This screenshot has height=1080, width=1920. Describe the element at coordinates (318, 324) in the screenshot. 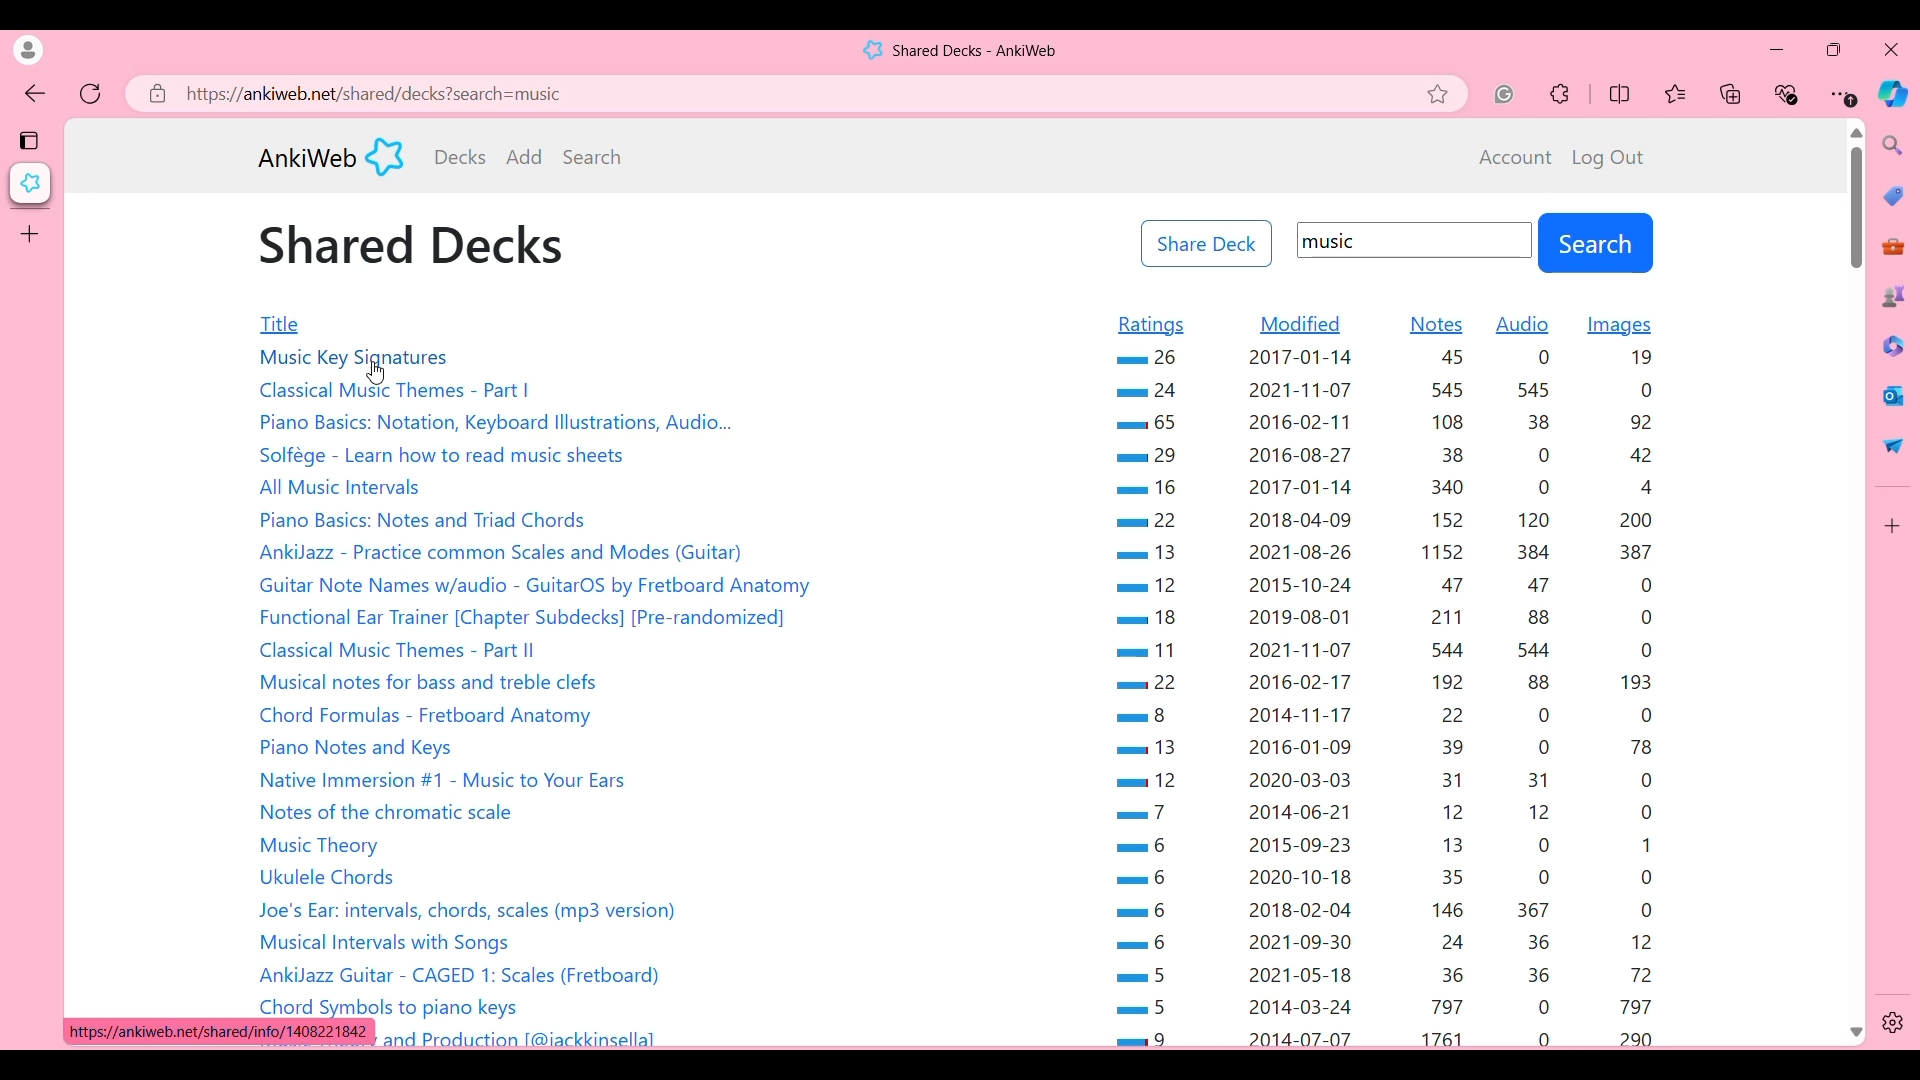

I see `Title` at that location.